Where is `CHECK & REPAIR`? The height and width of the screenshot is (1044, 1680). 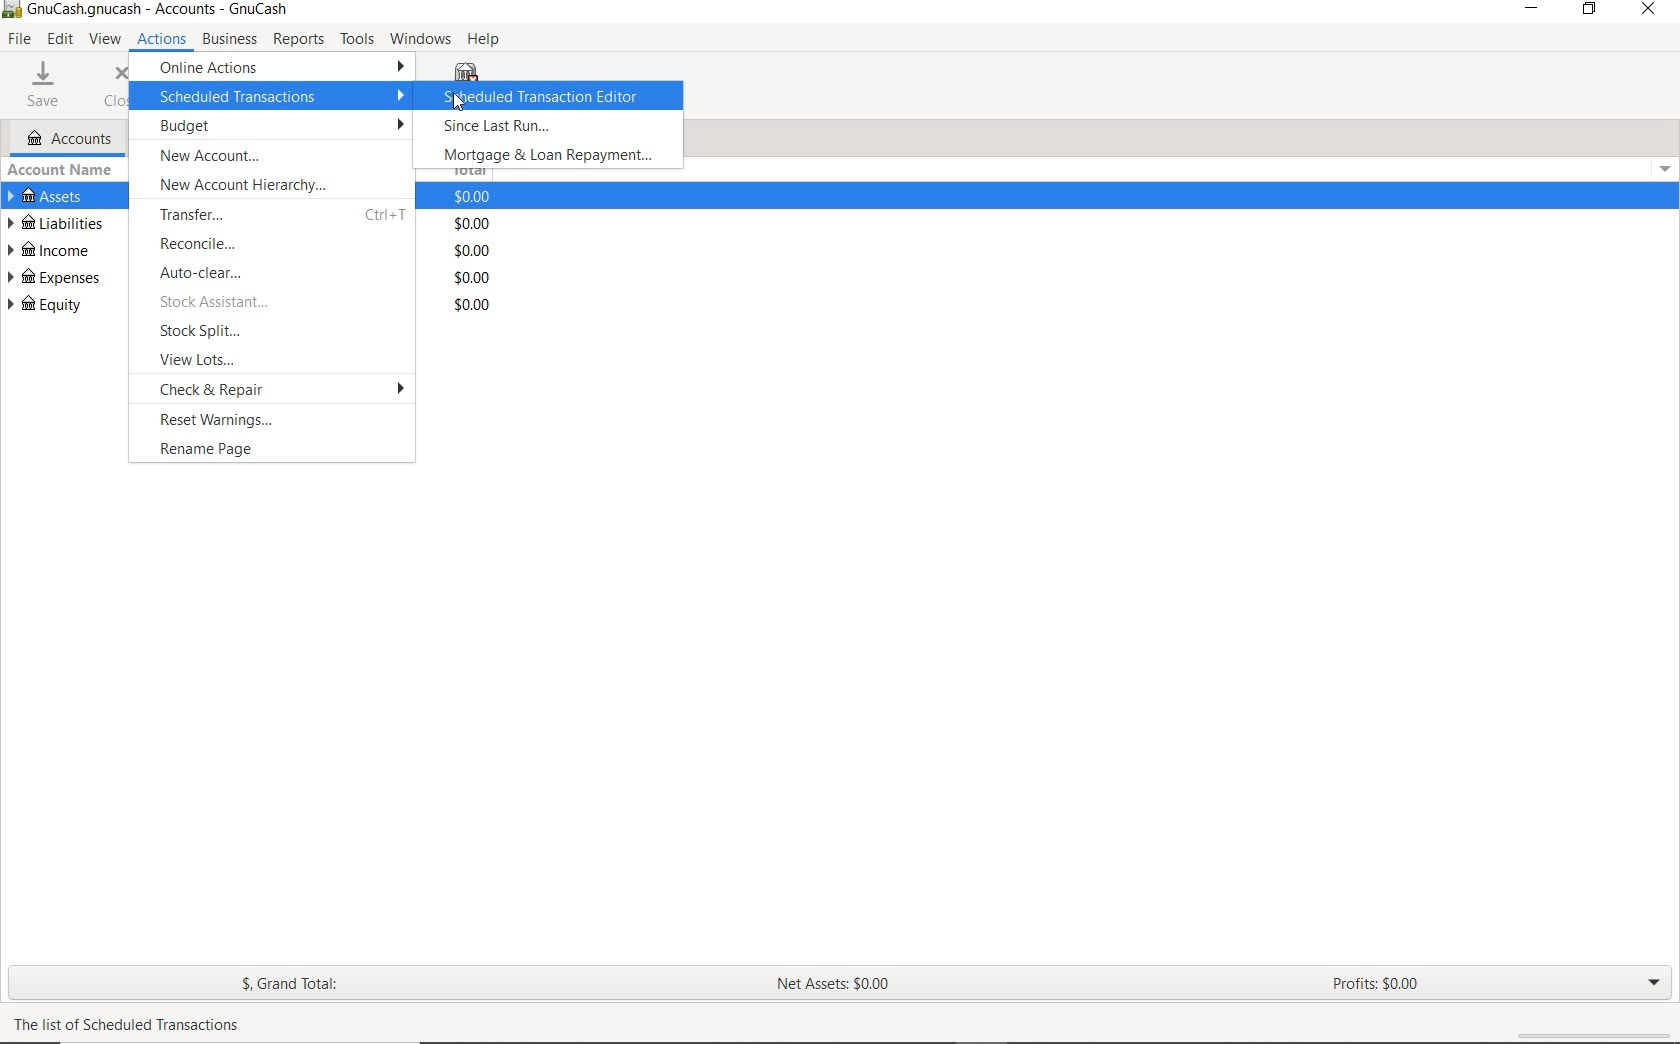 CHECK & REPAIR is located at coordinates (282, 389).